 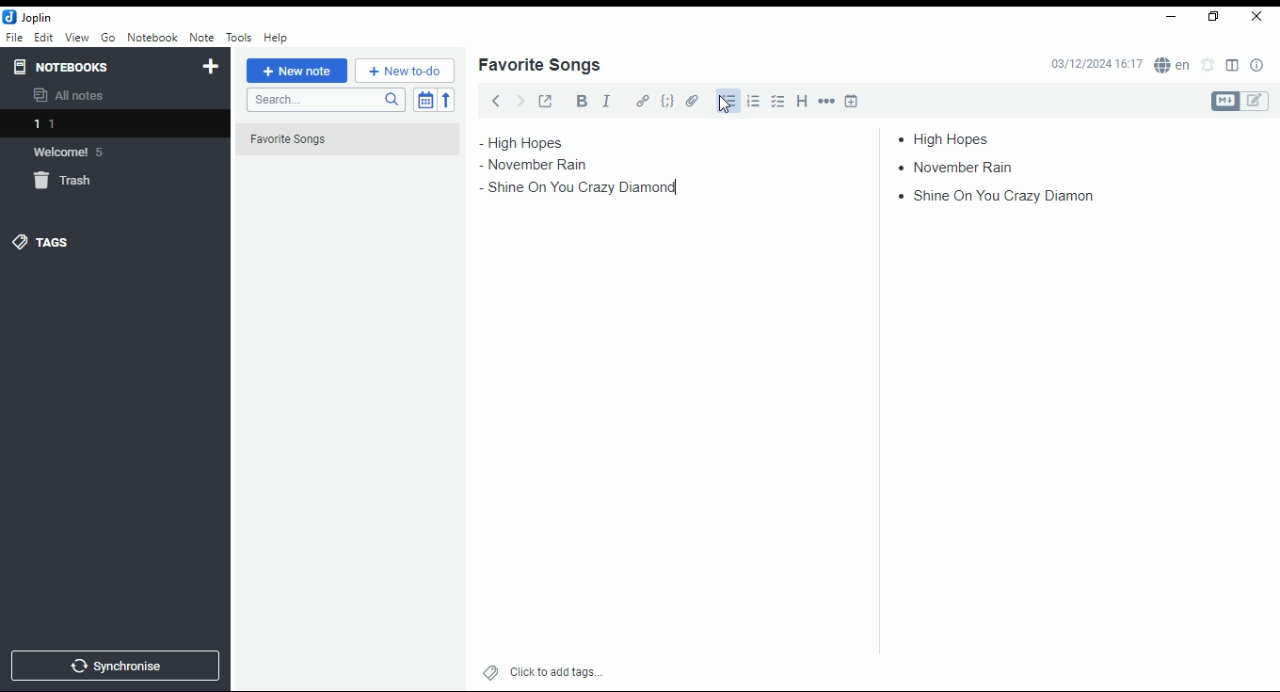 I want to click on notebook, so click(x=152, y=37).